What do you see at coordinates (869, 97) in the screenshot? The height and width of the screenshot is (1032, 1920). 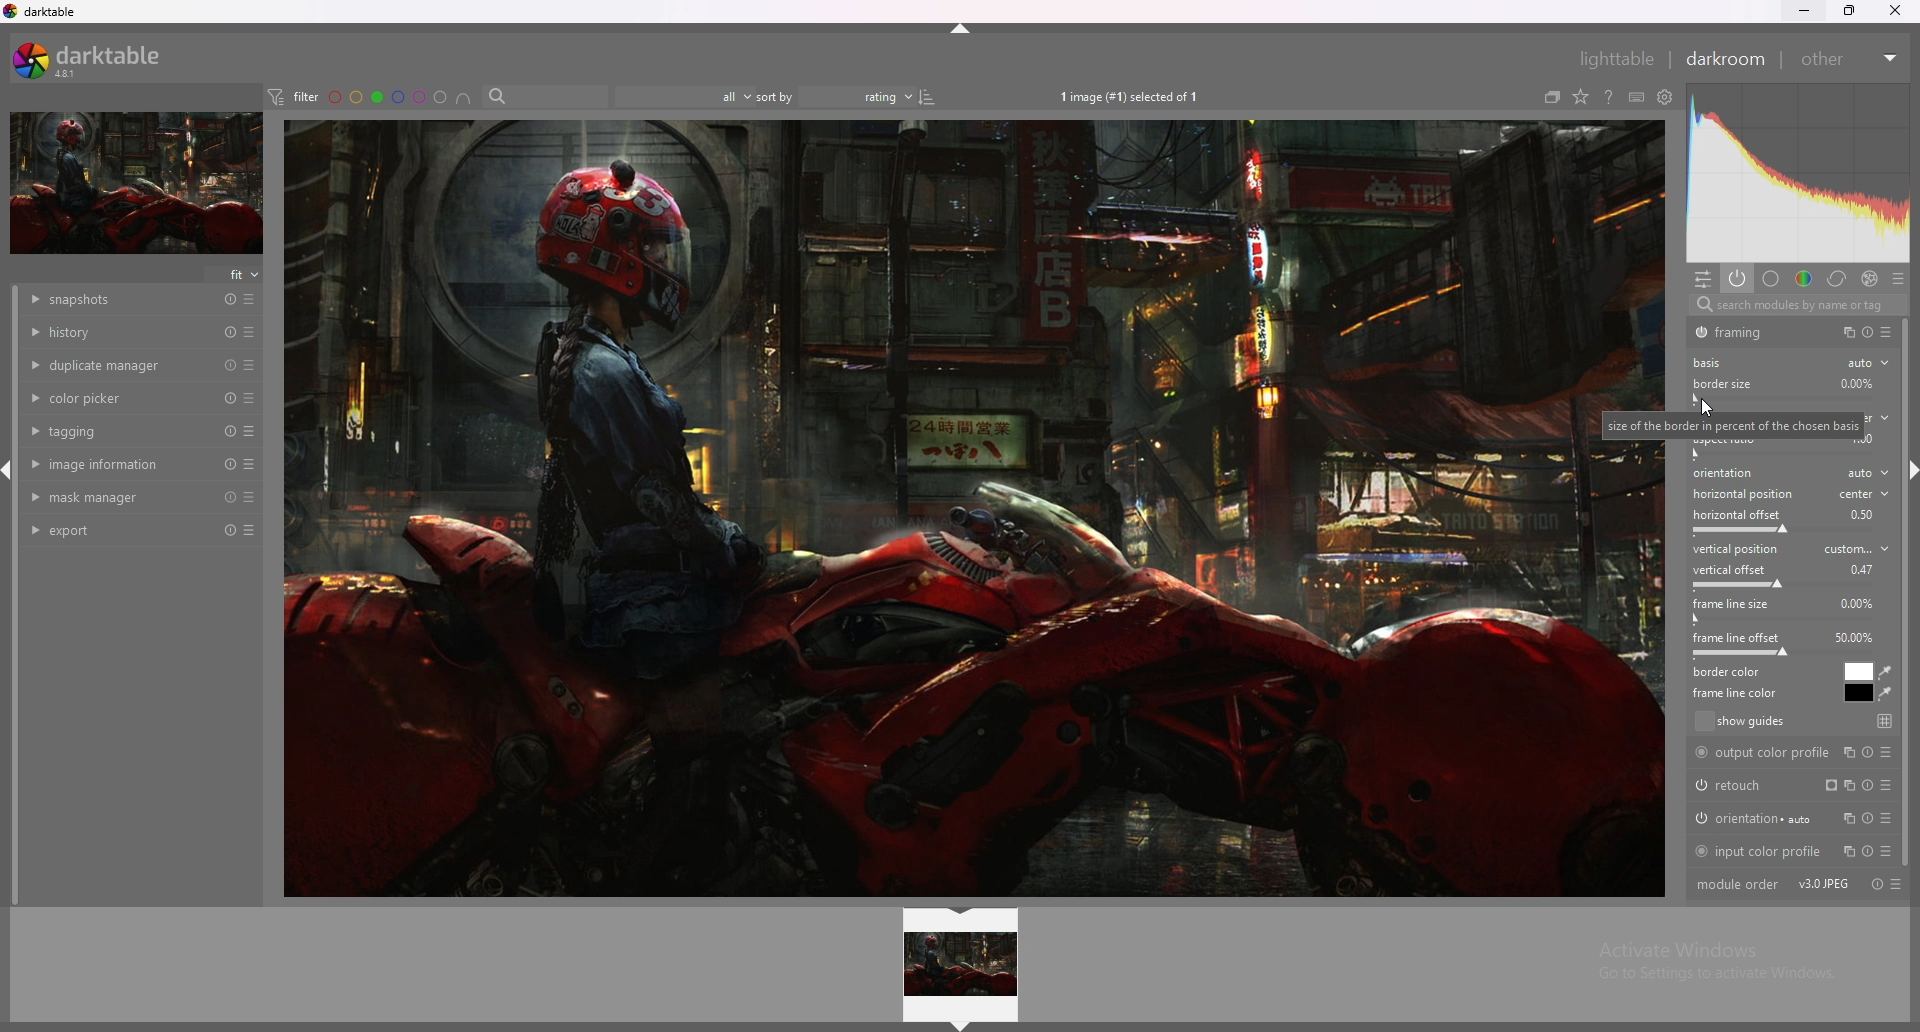 I see `rating` at bounding box center [869, 97].